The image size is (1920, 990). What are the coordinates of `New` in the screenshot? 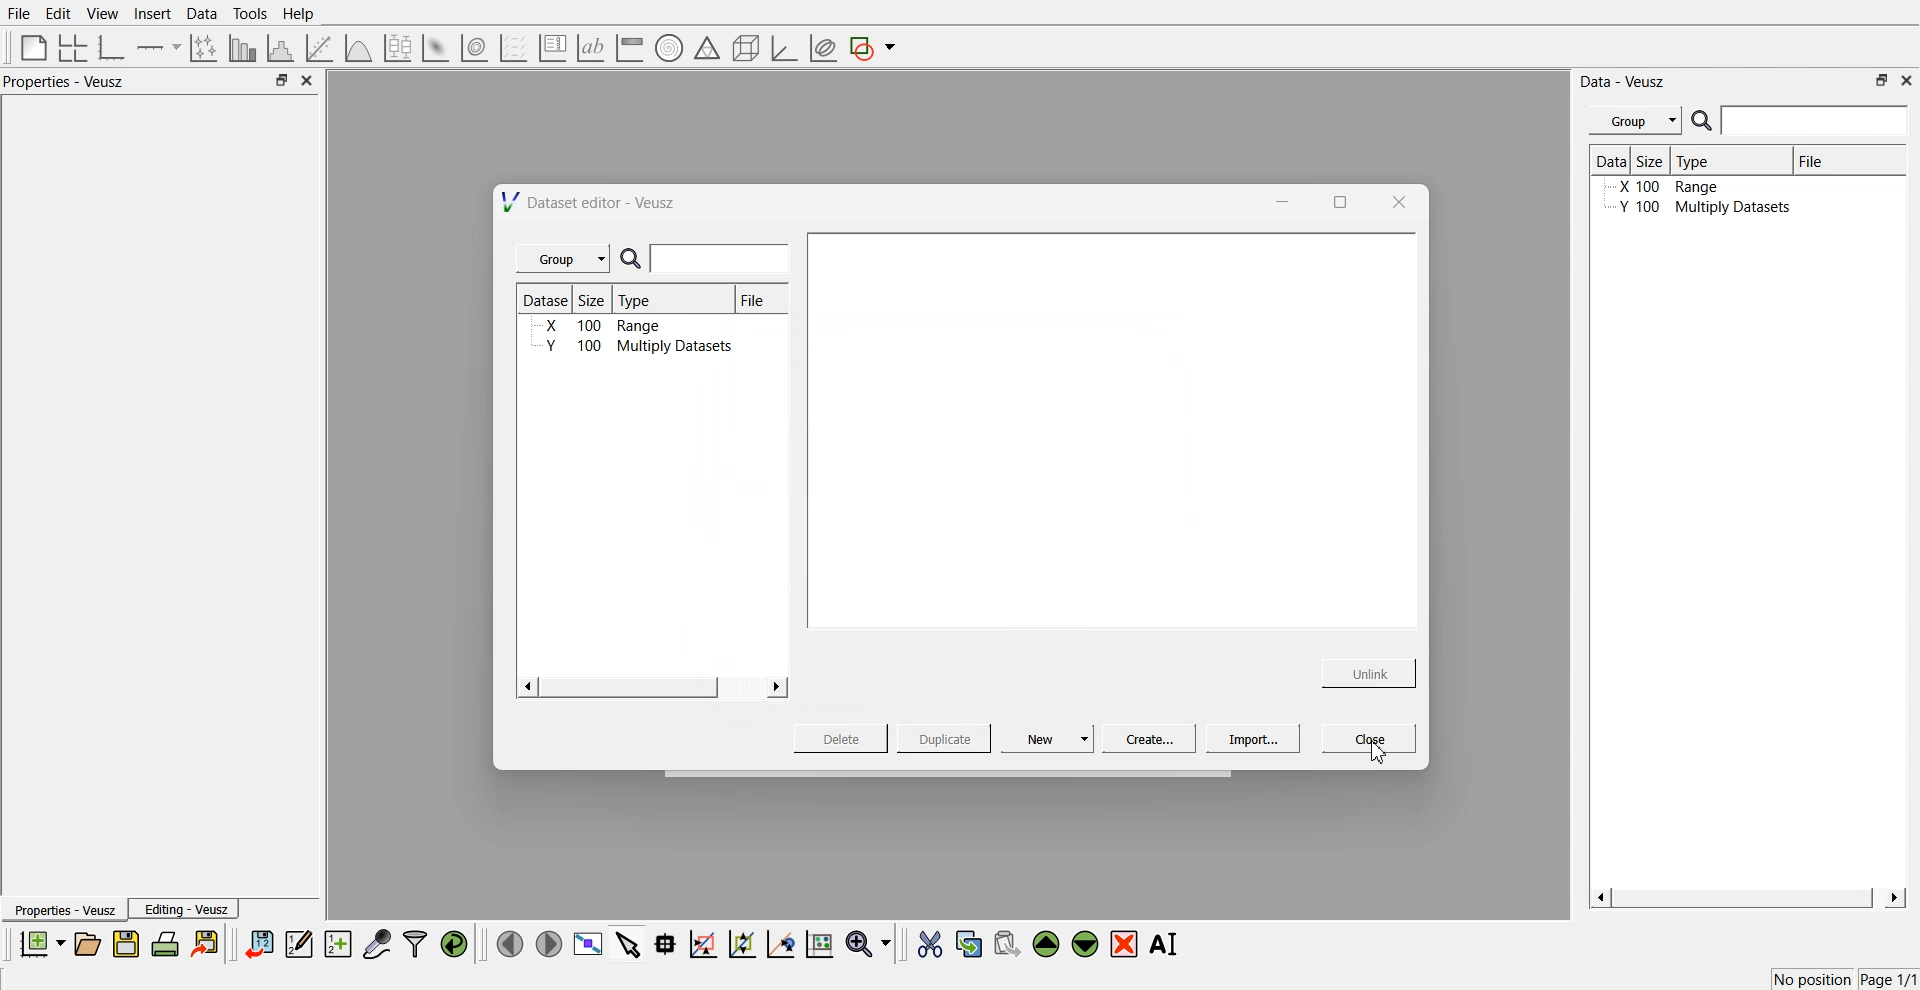 It's located at (1050, 738).